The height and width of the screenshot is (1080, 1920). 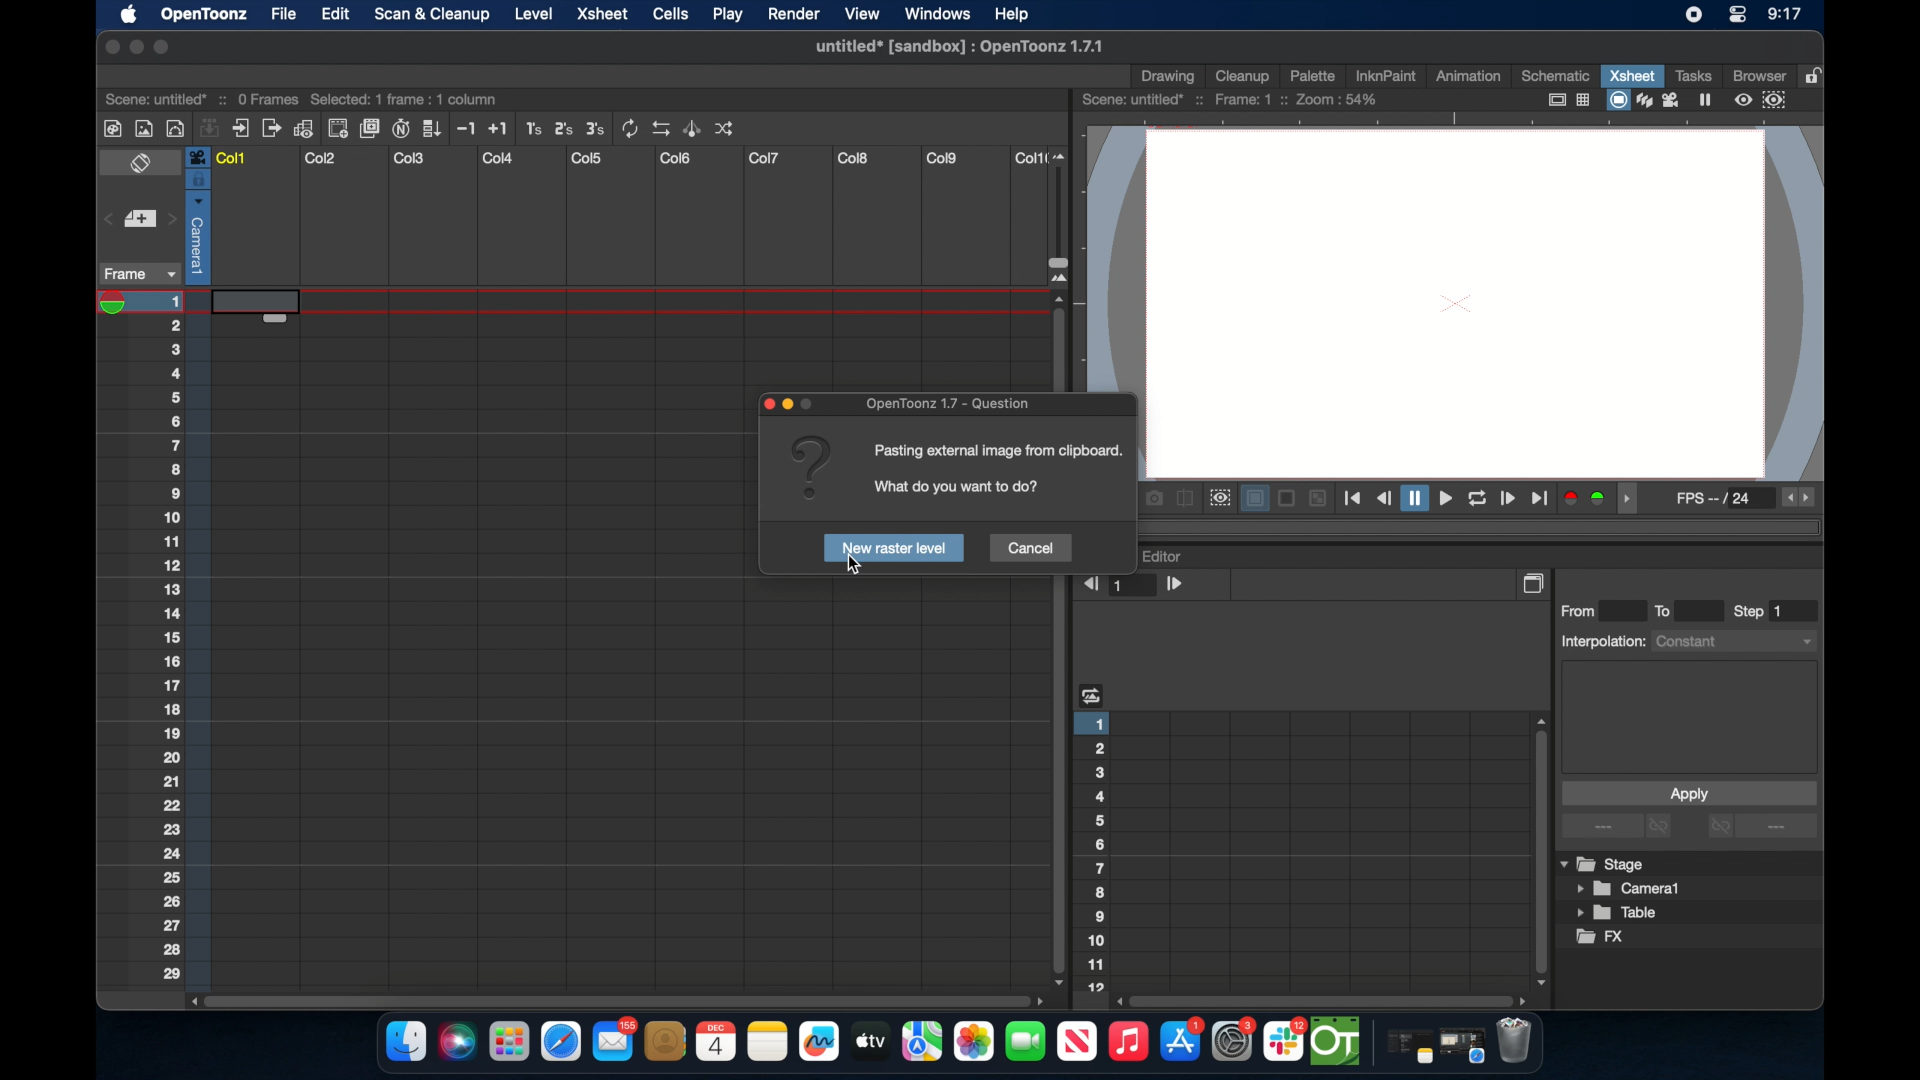 I want to click on finder, so click(x=404, y=1042).